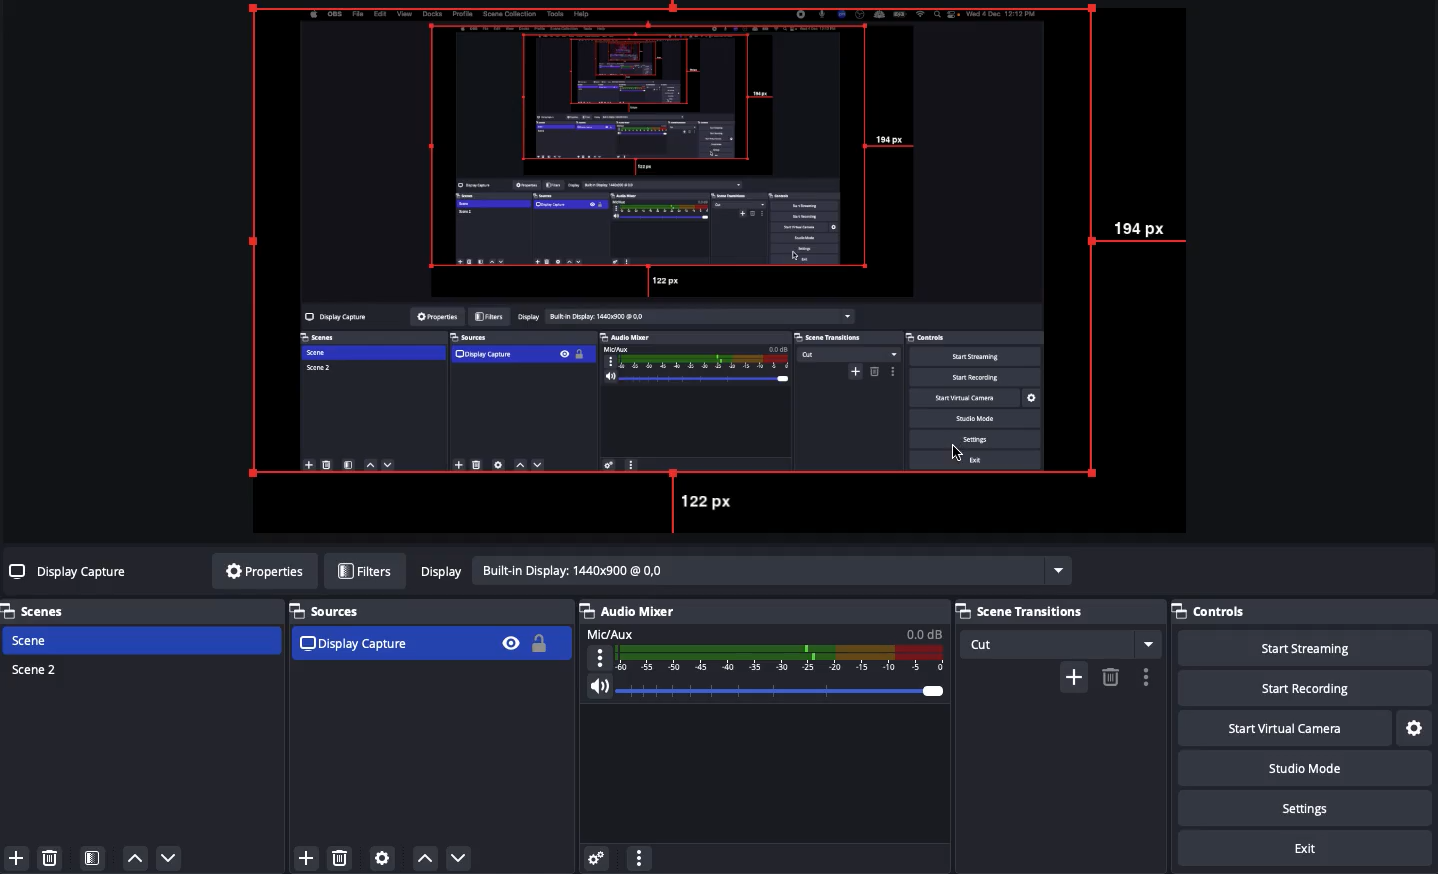 This screenshot has width=1438, height=874. I want to click on Scene 1, so click(43, 640).